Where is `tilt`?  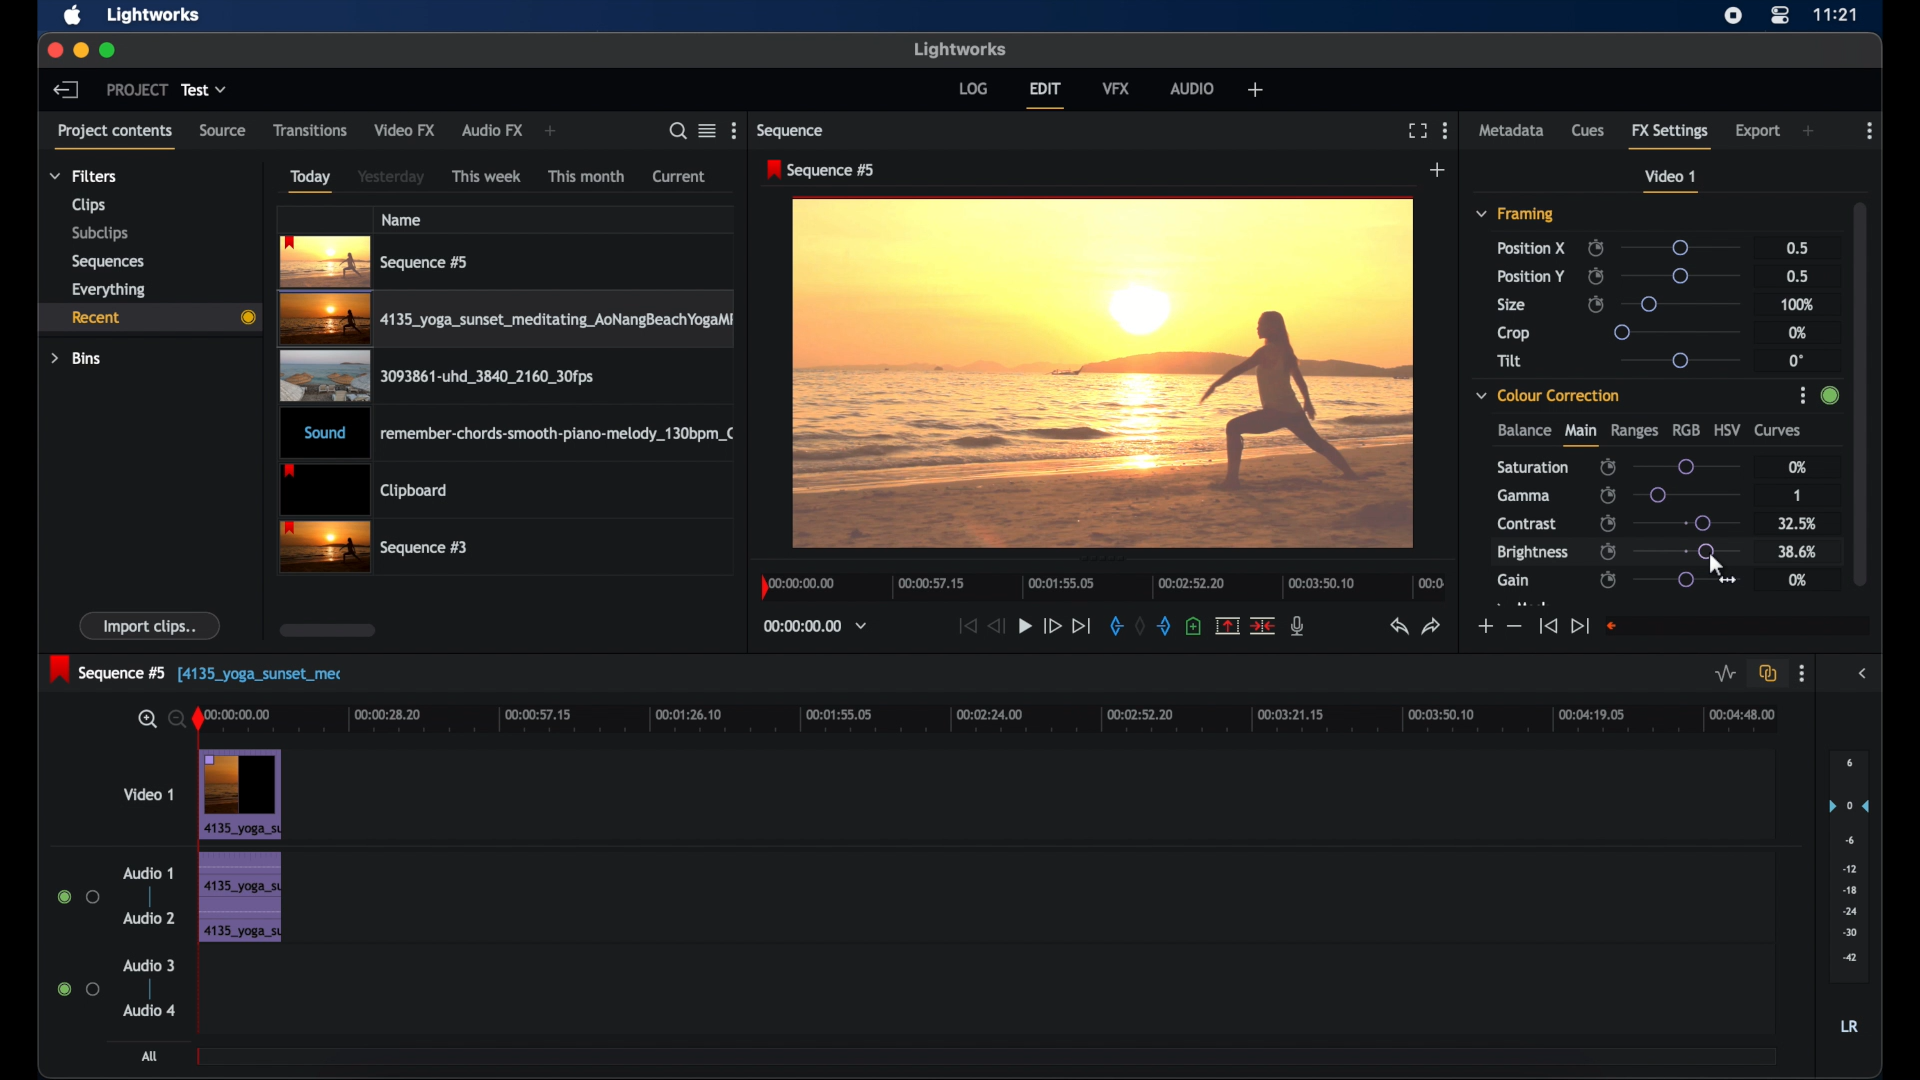
tilt is located at coordinates (1510, 361).